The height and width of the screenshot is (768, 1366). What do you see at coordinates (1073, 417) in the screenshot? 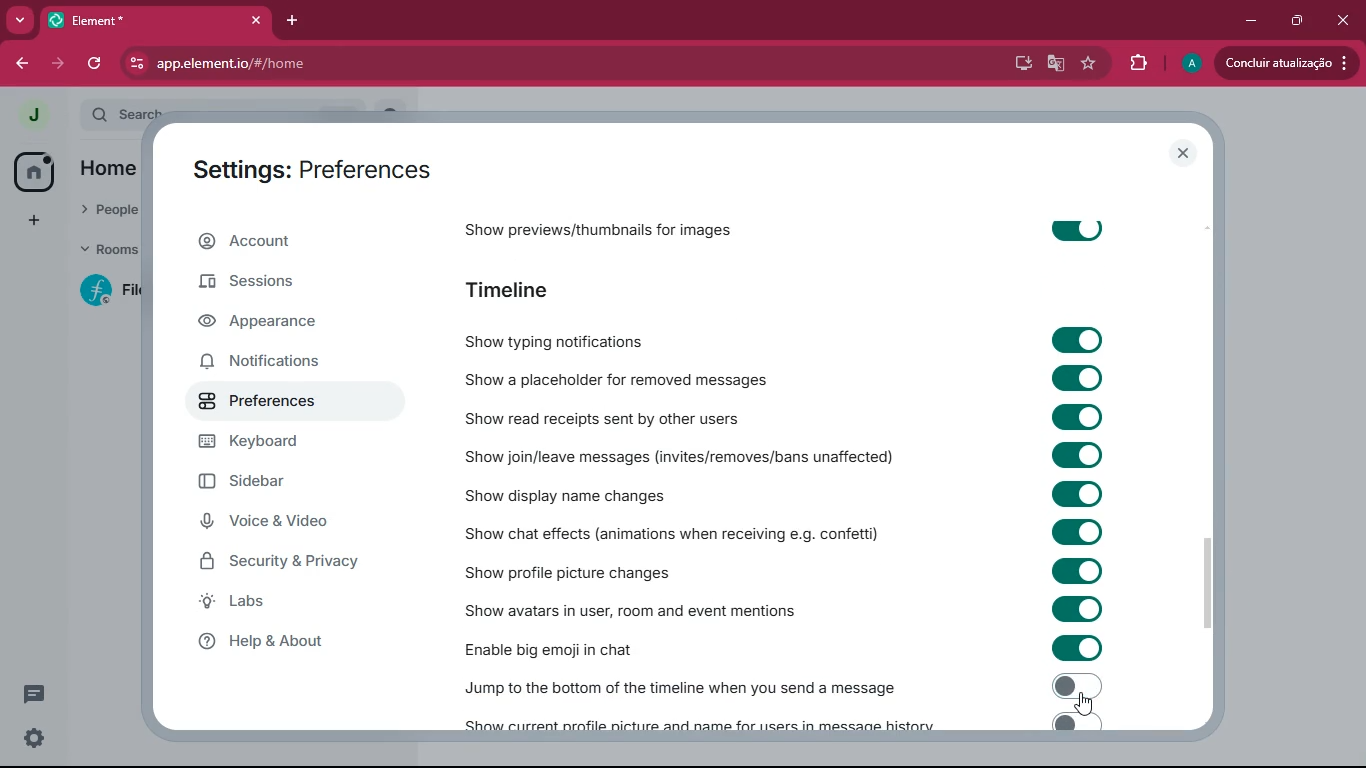
I see `toggle on ` at bounding box center [1073, 417].